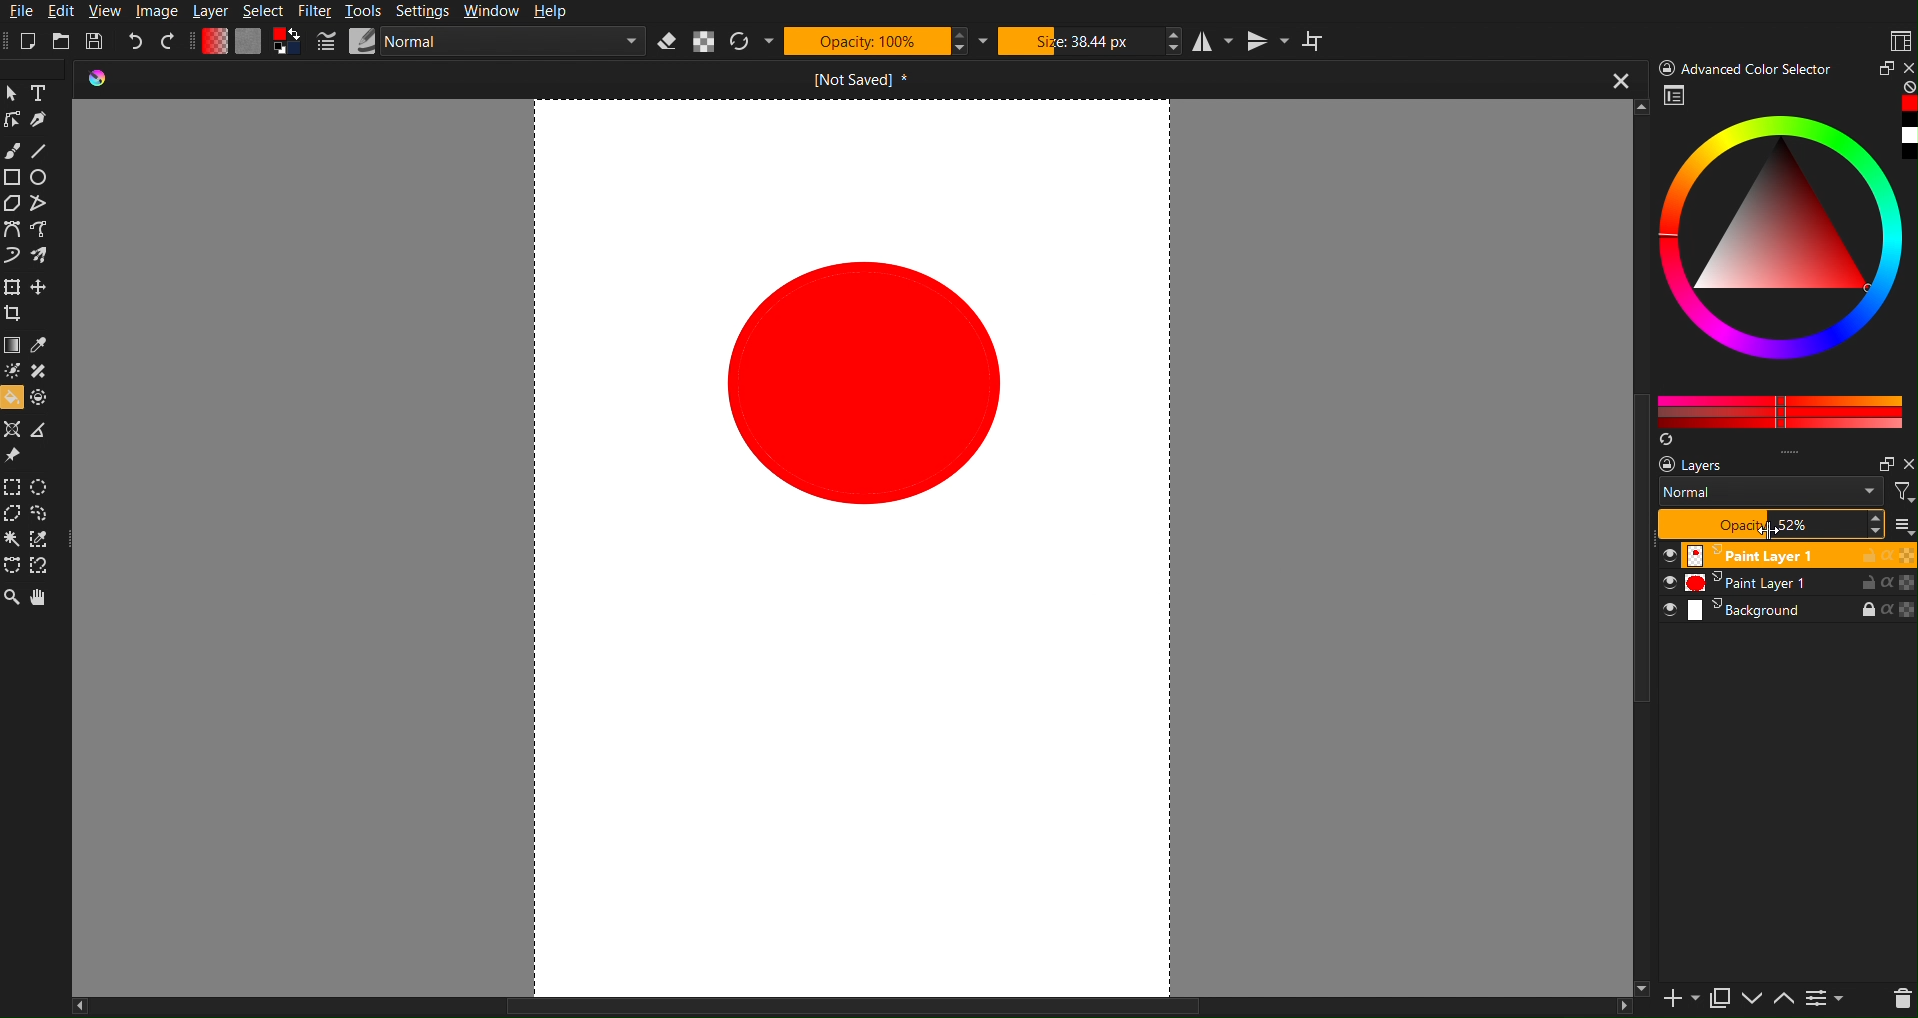 The image size is (1918, 1018). What do you see at coordinates (554, 12) in the screenshot?
I see `Help` at bounding box center [554, 12].